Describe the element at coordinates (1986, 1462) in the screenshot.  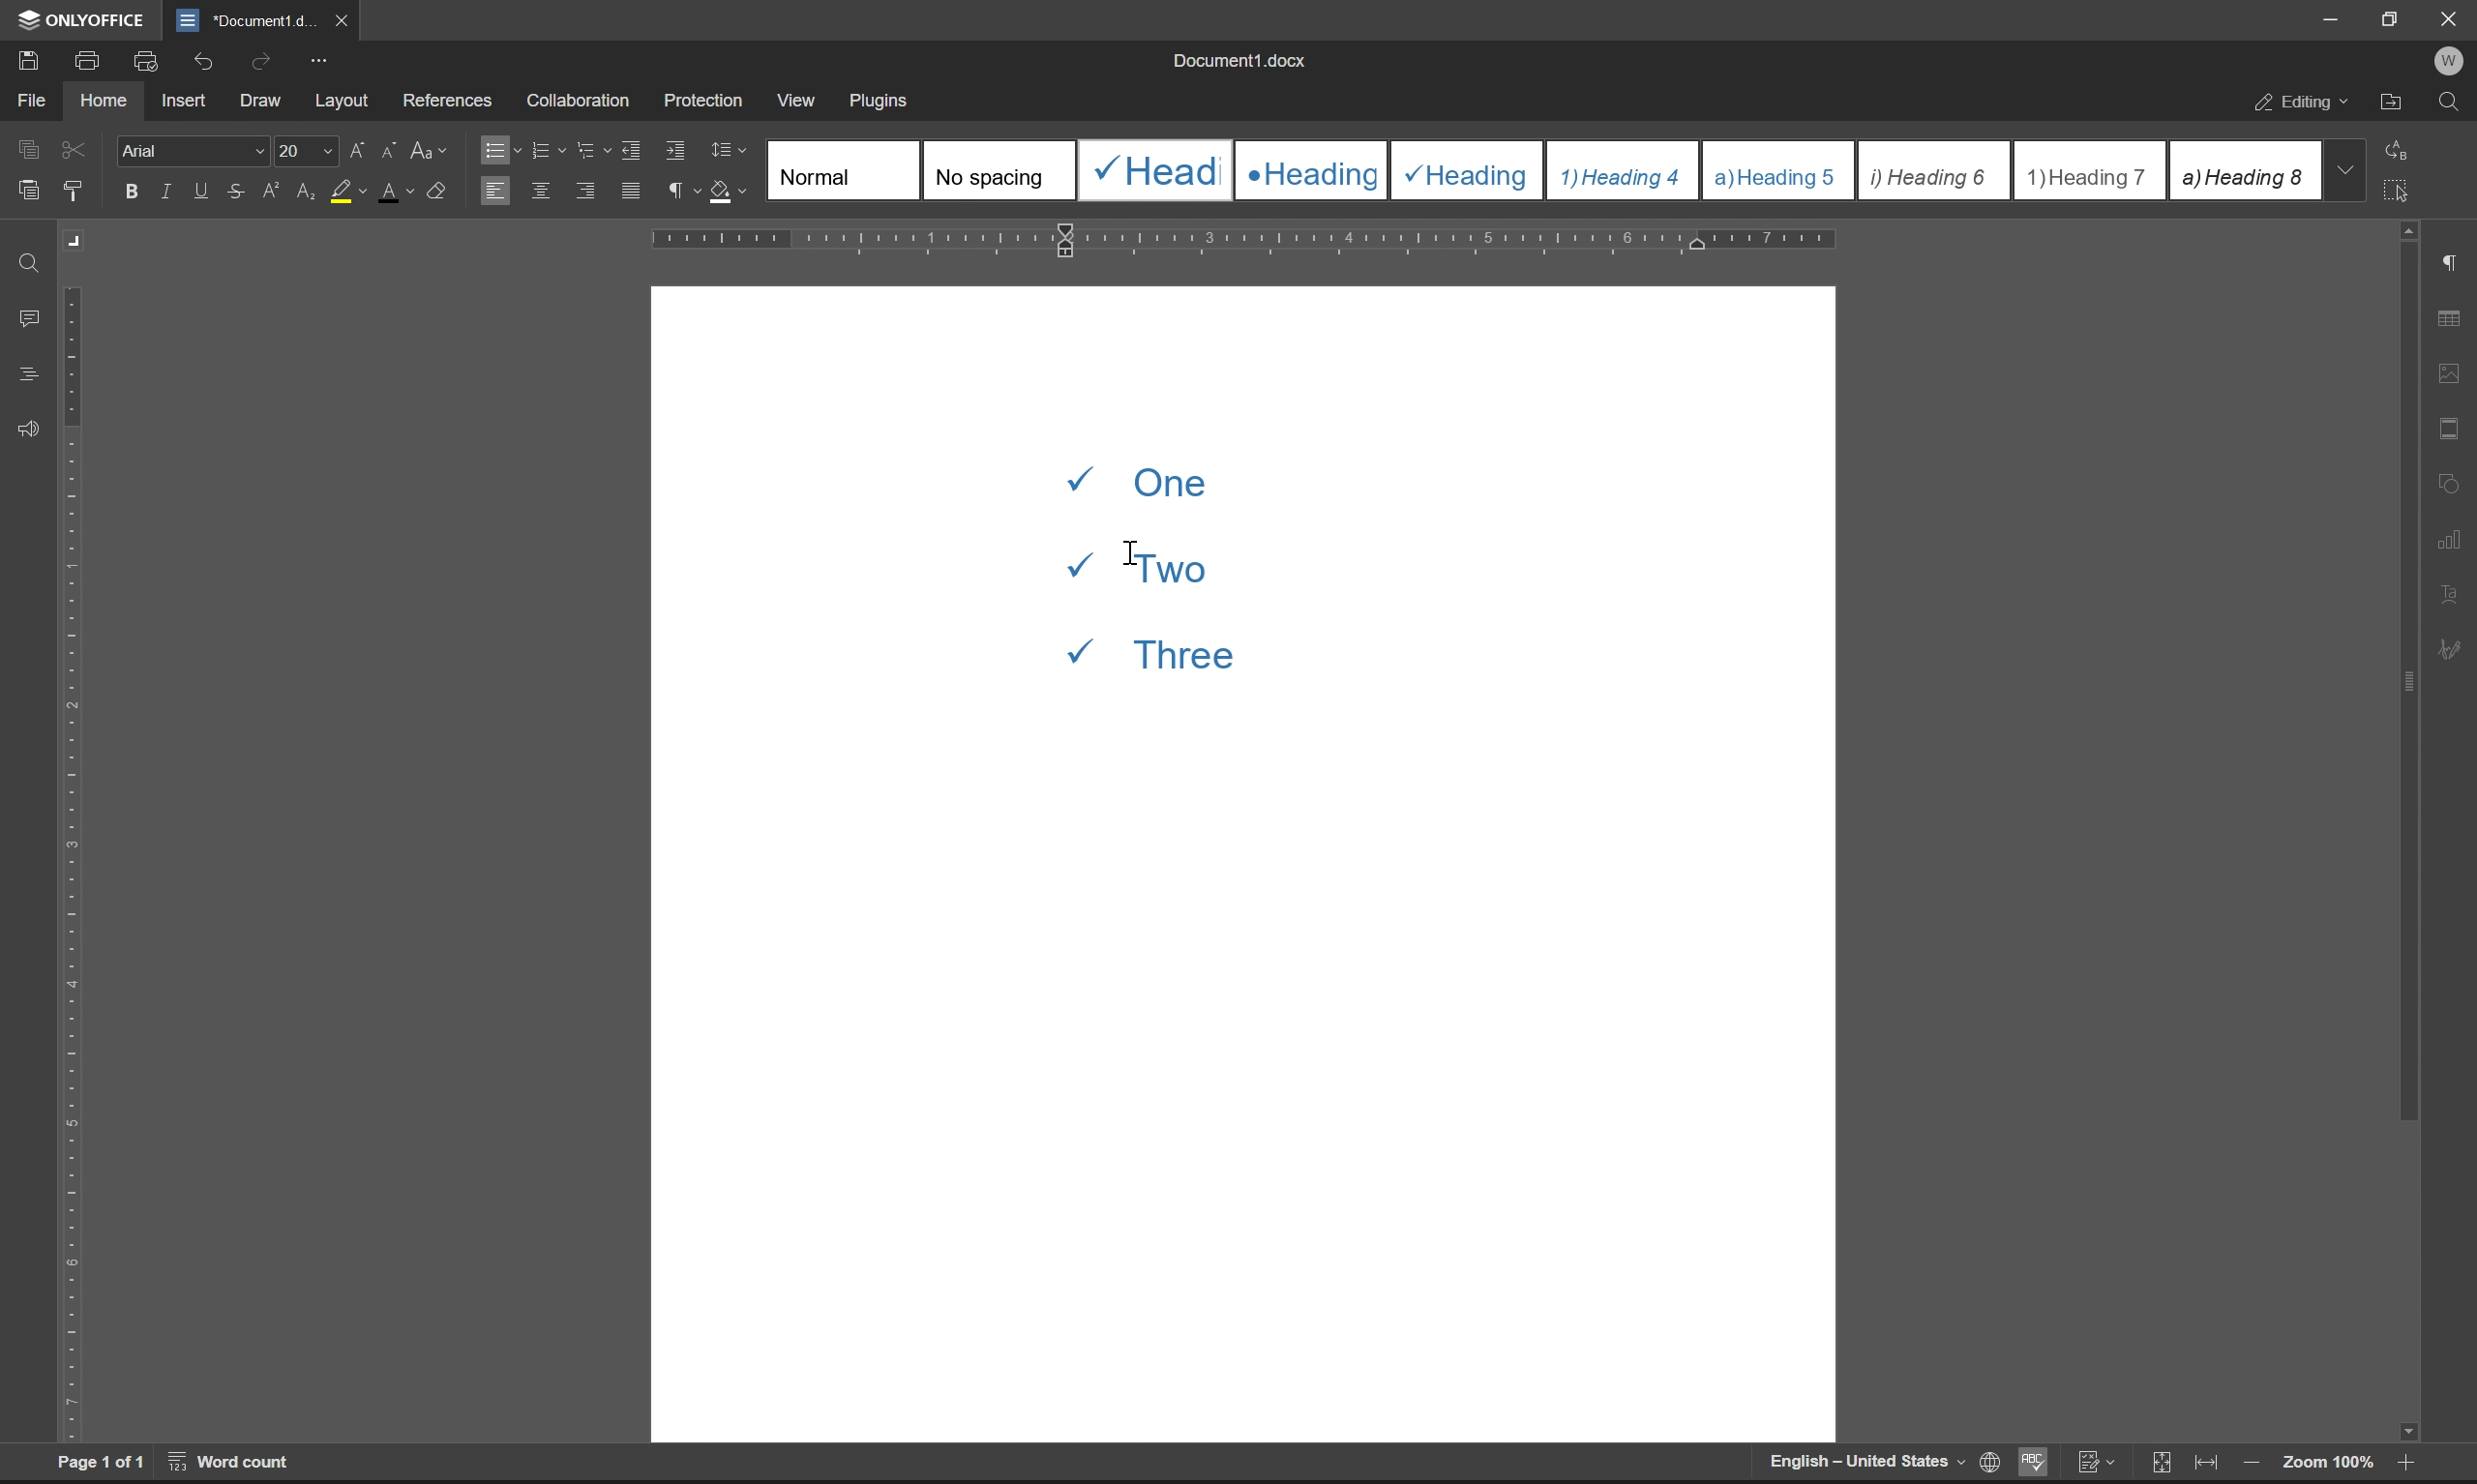
I see `set document language` at that location.